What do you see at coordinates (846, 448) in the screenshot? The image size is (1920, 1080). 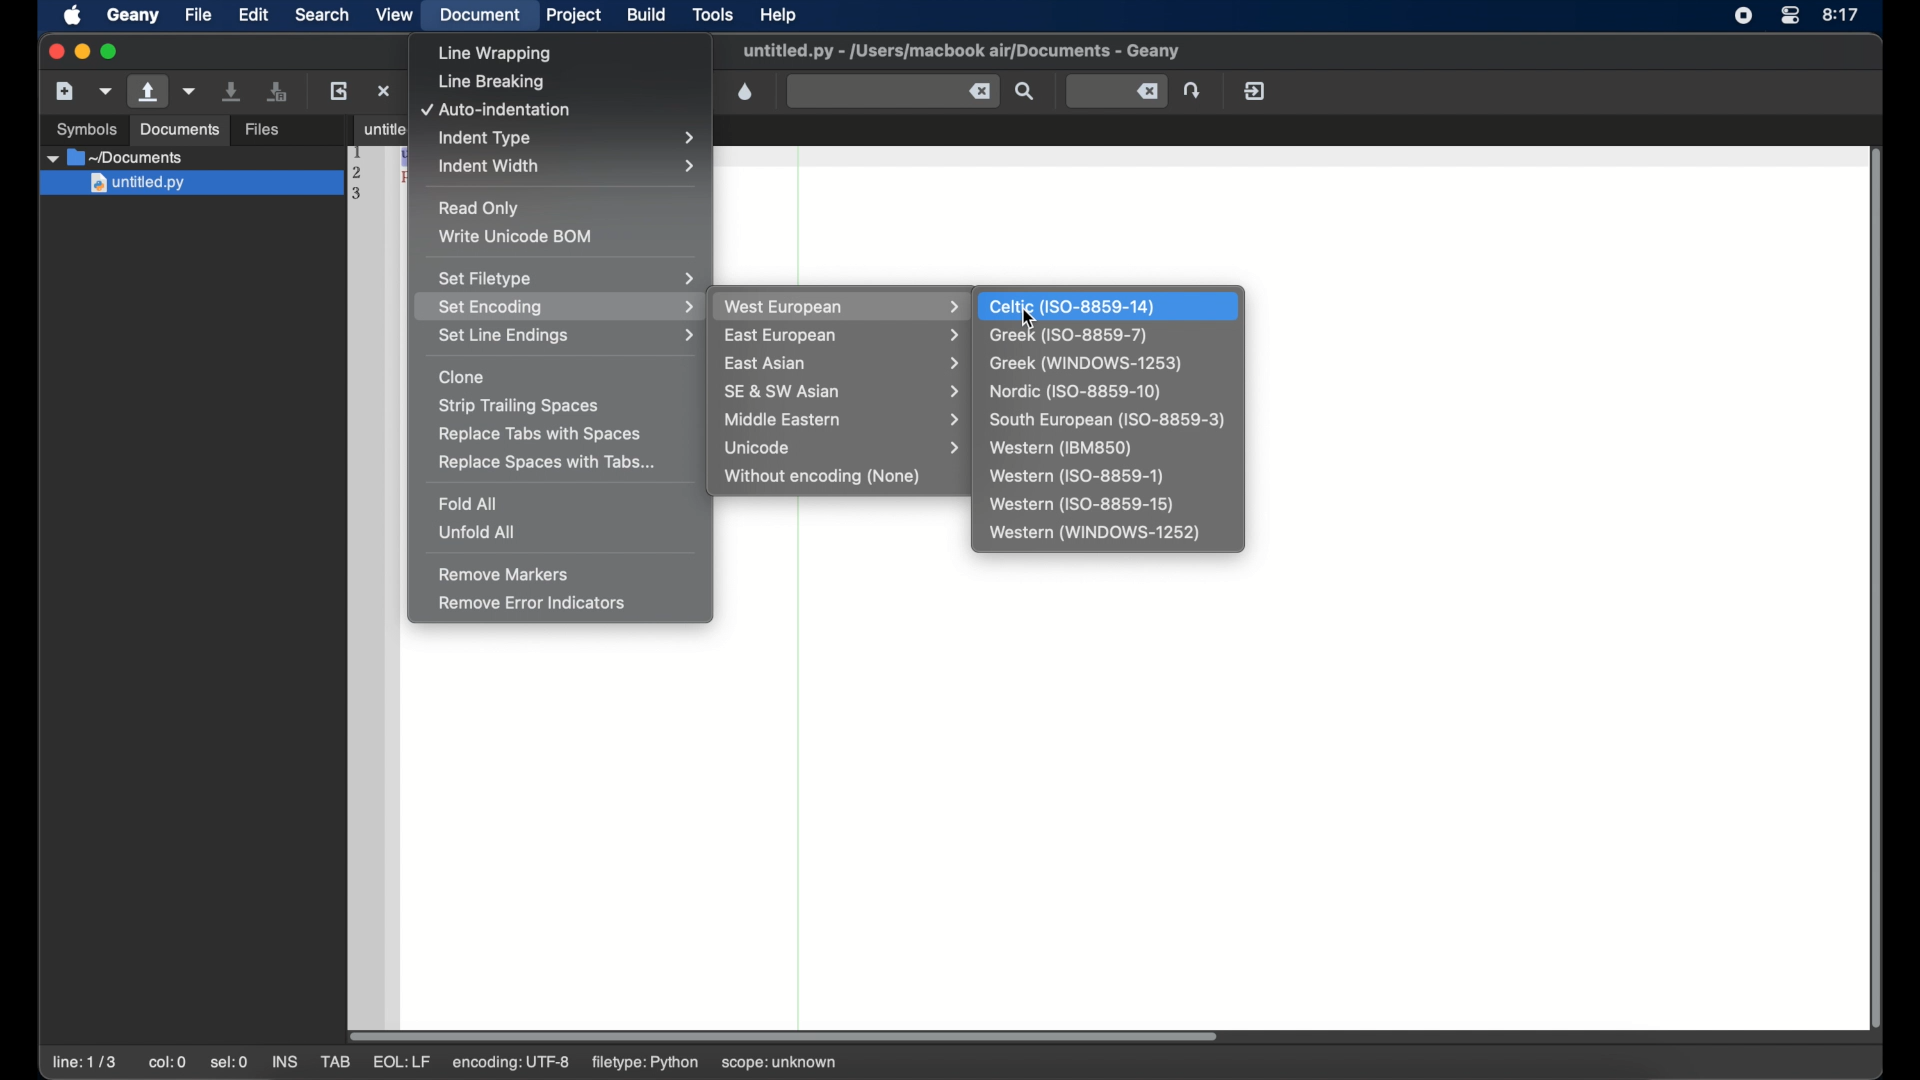 I see `unicode menu` at bounding box center [846, 448].